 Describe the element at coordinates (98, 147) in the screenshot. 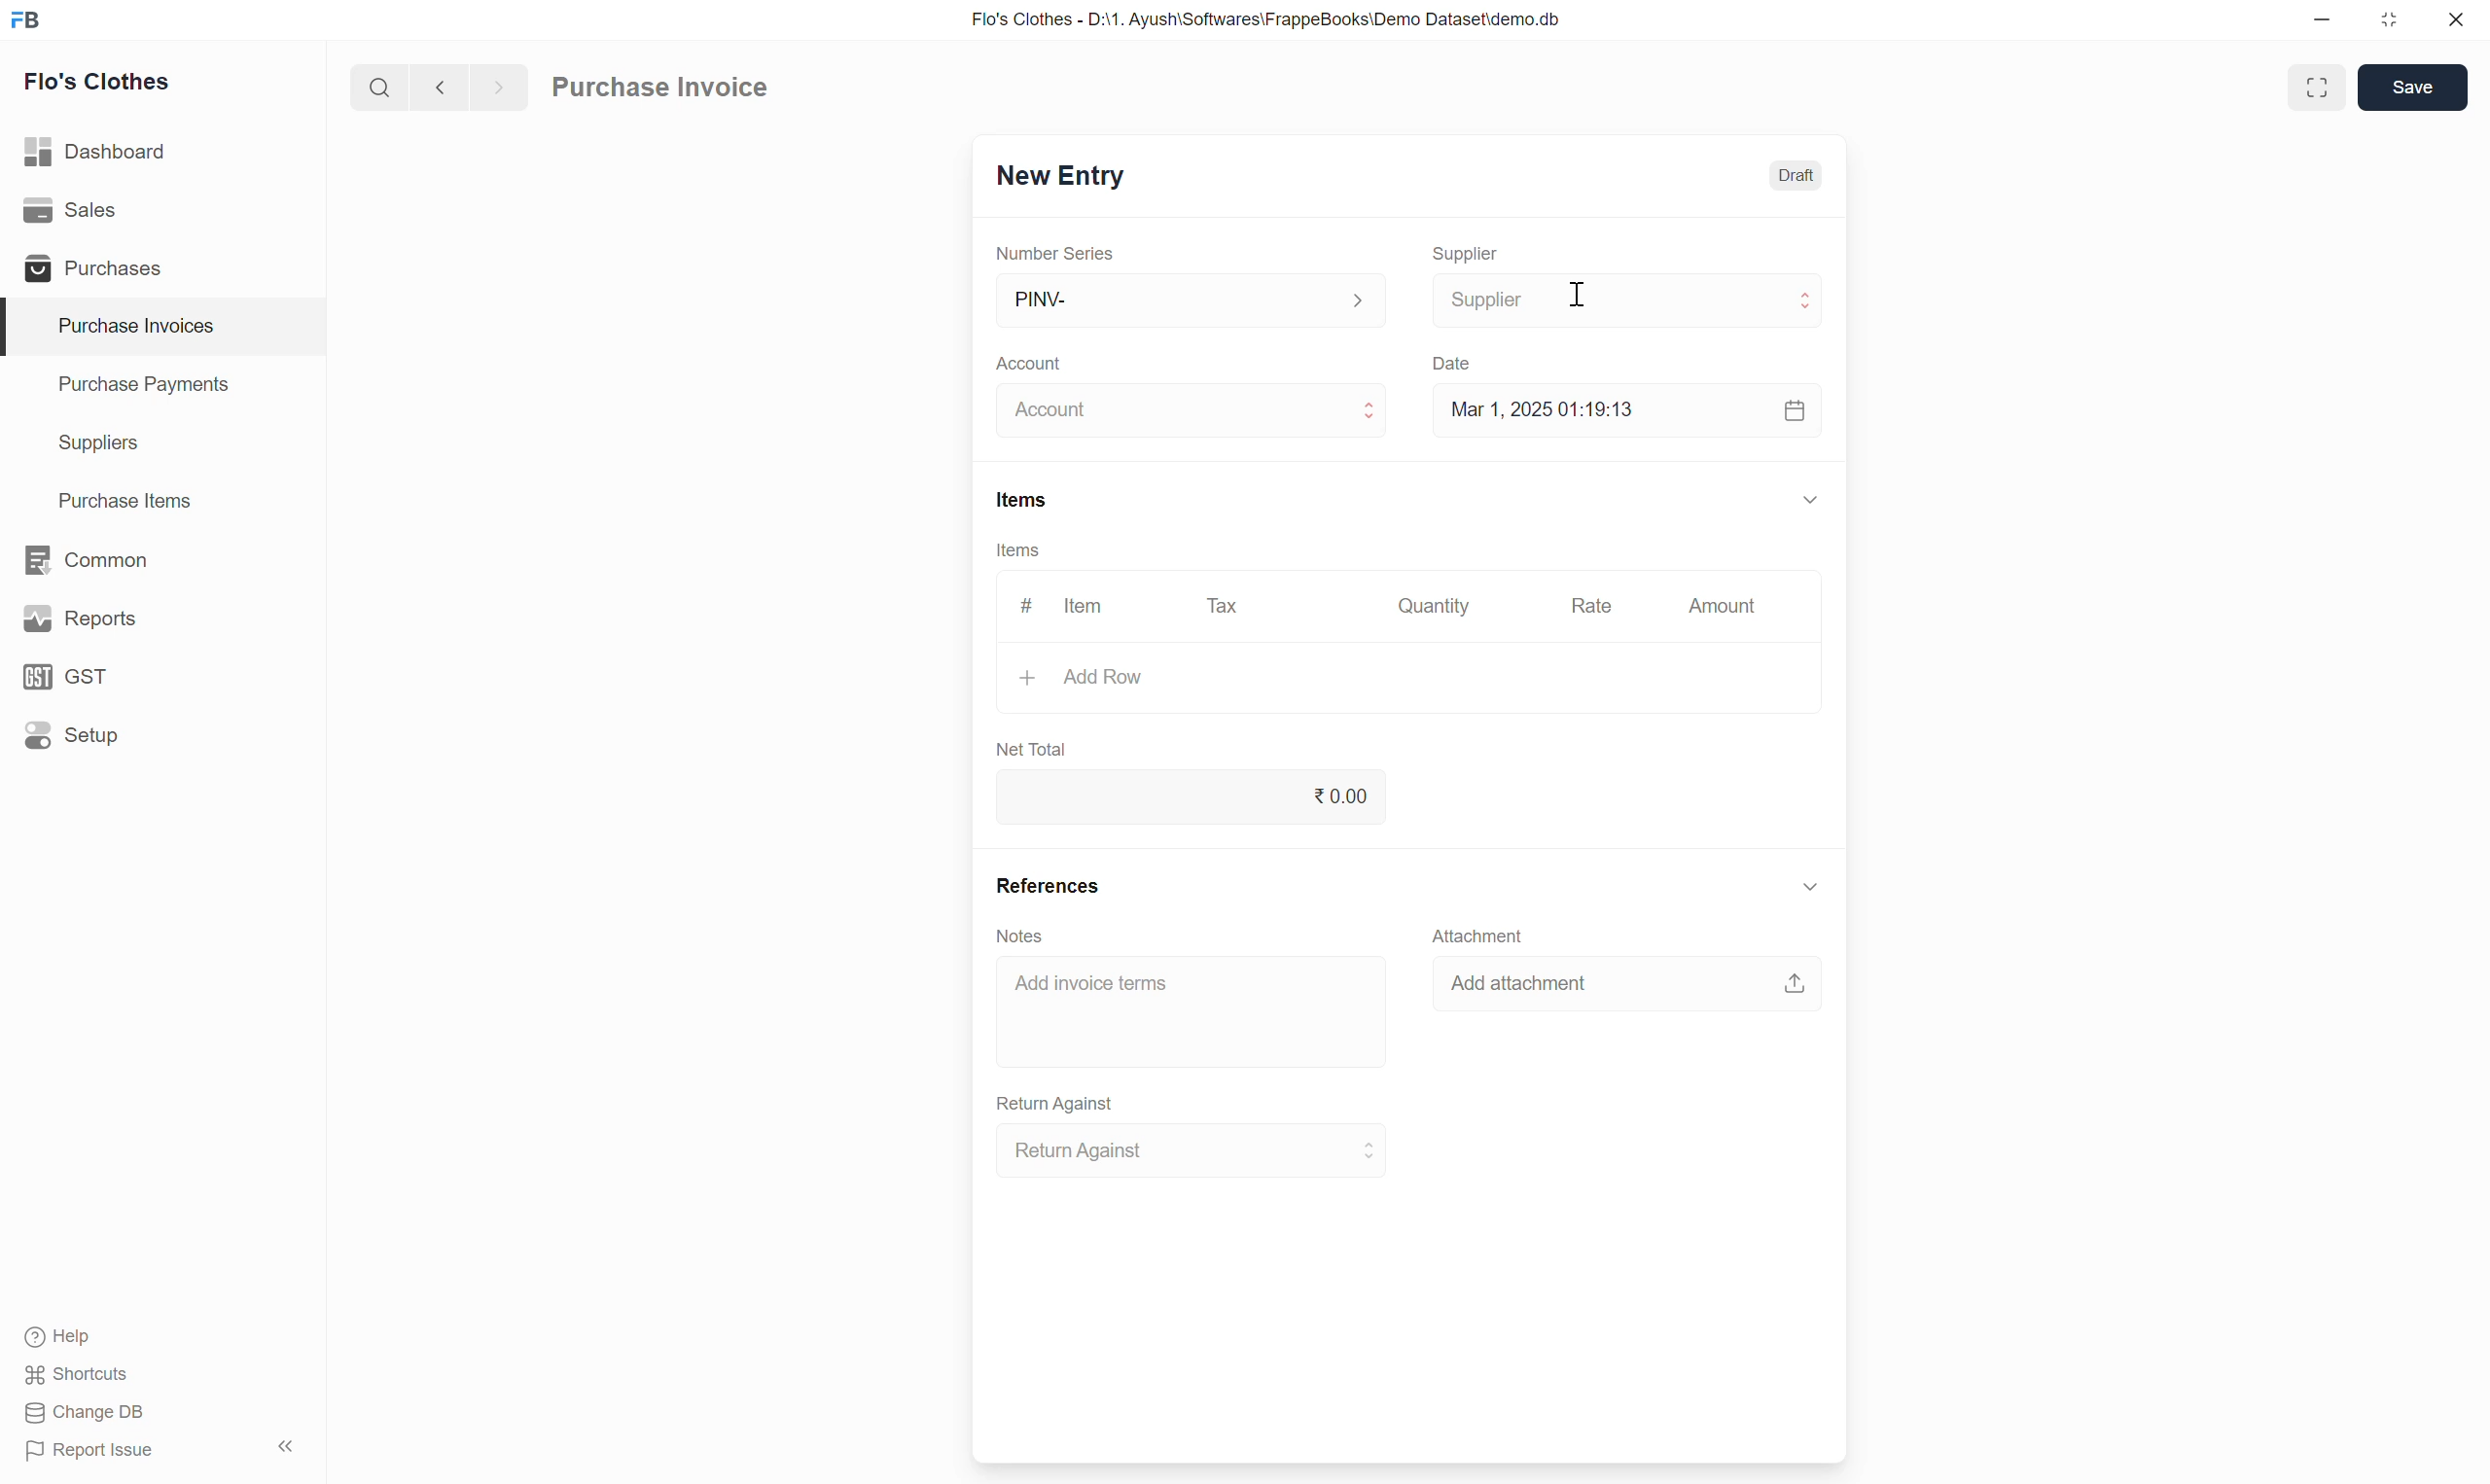

I see `Dashboard` at that location.